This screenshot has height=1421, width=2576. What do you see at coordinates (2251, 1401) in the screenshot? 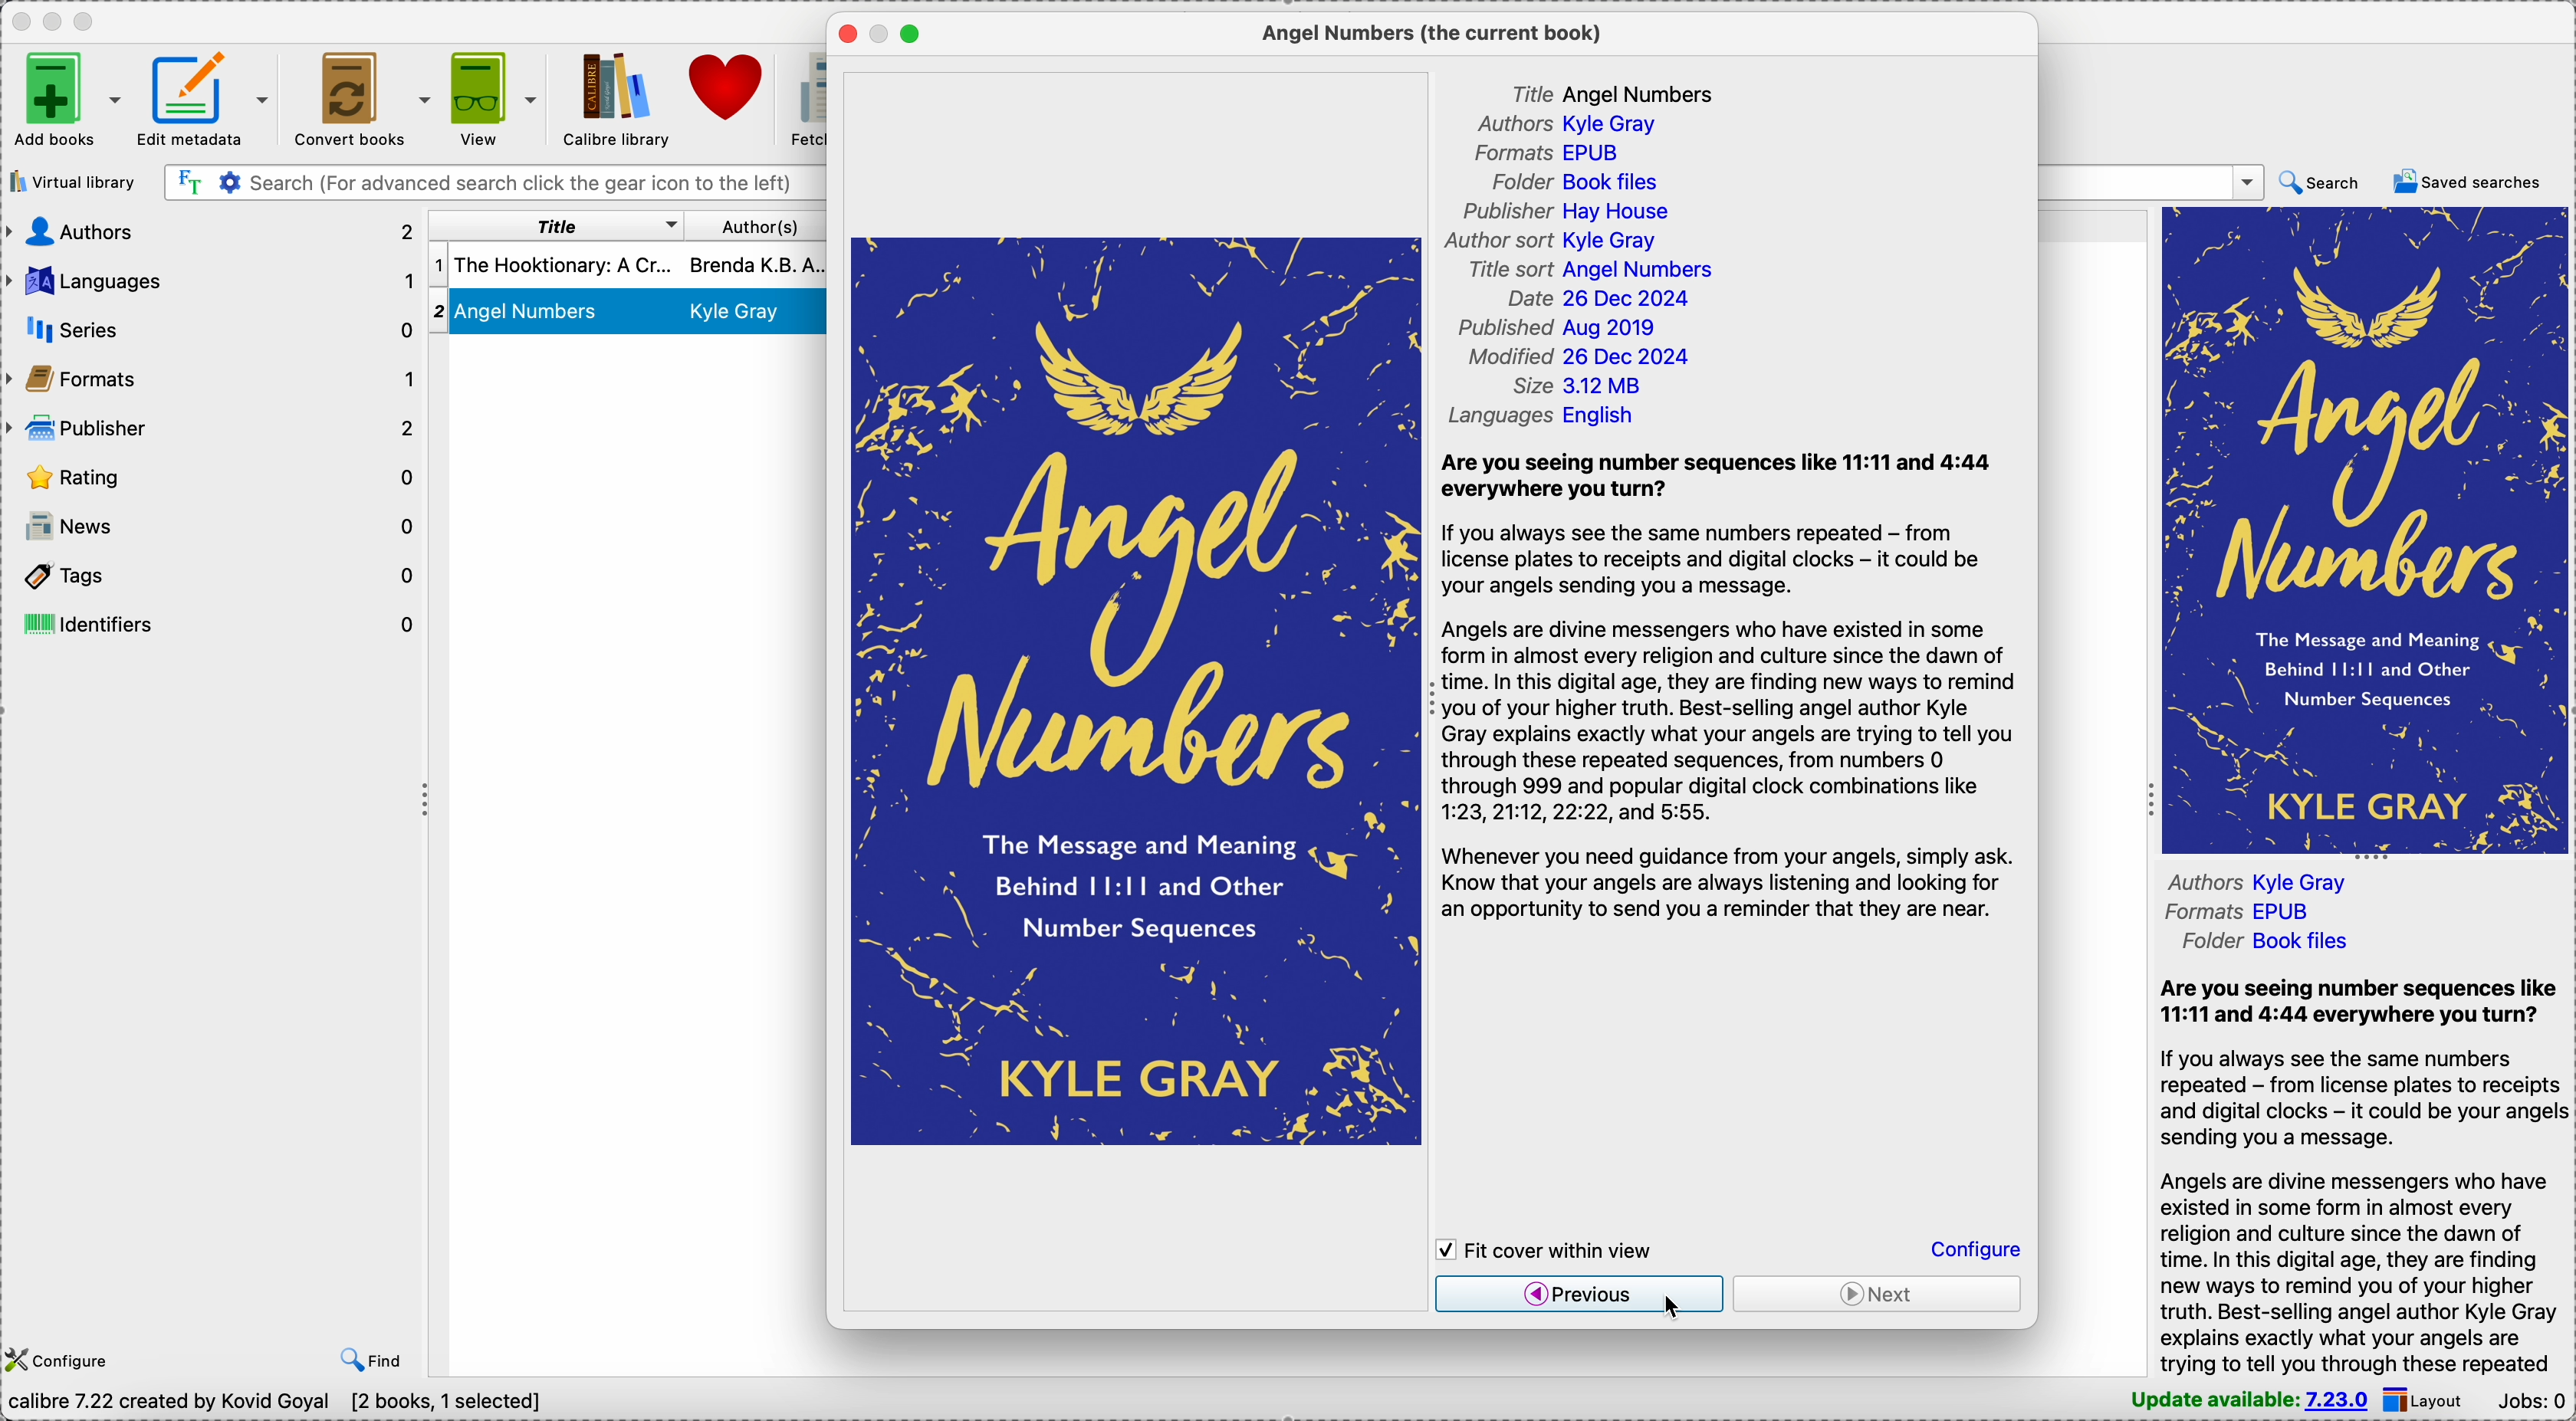
I see `update available` at bounding box center [2251, 1401].